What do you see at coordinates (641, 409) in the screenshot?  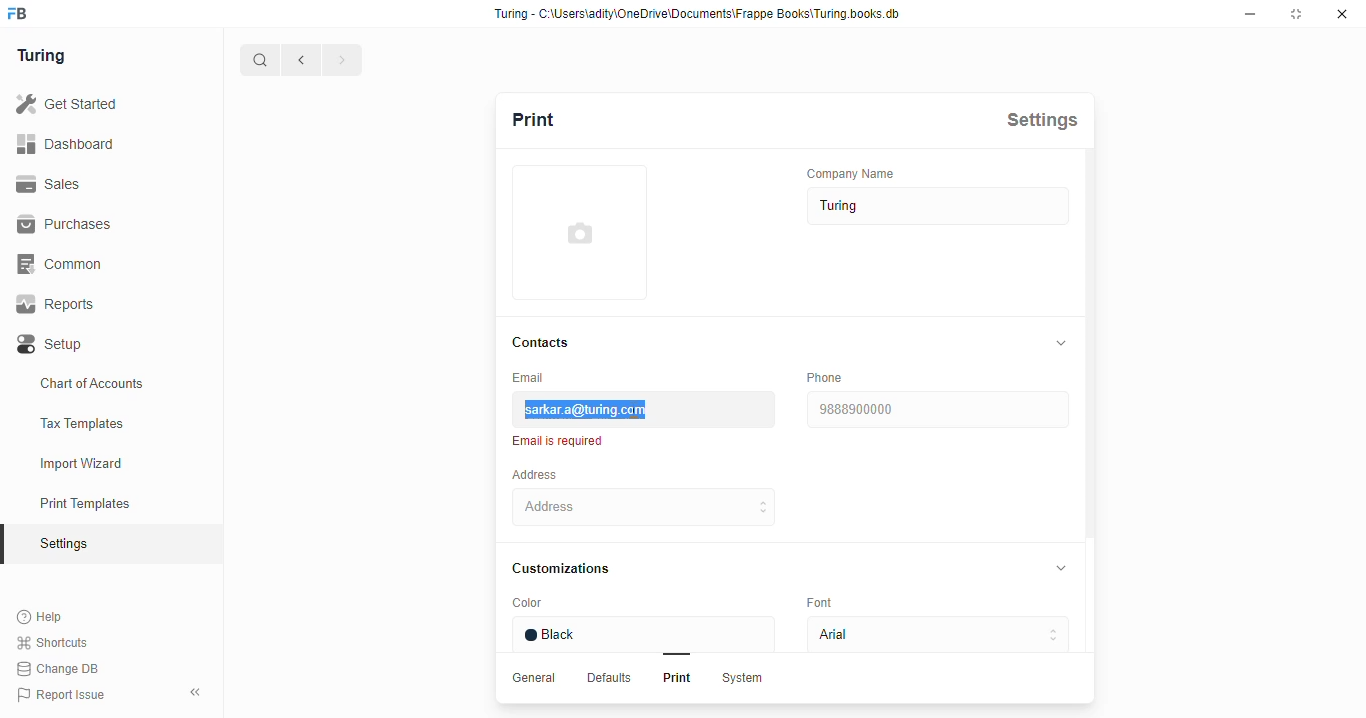 I see `sarkar.a@turing.com` at bounding box center [641, 409].